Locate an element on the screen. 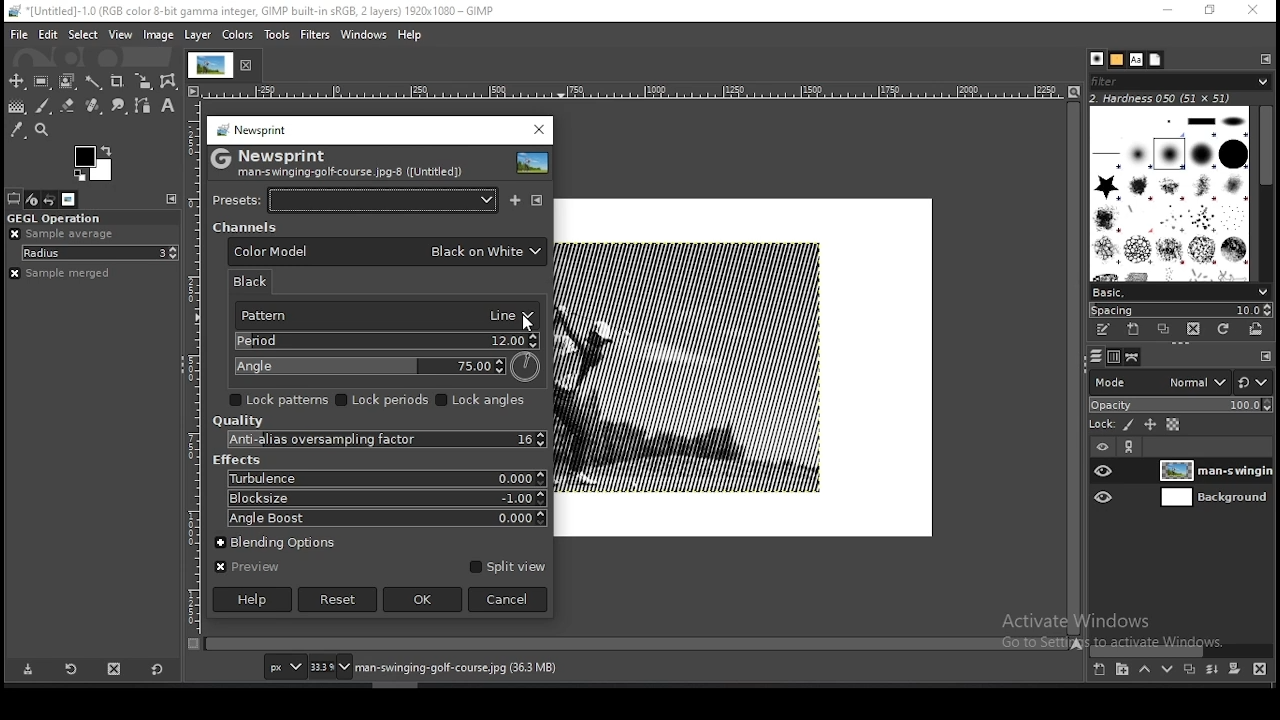 This screenshot has height=720, width=1280. channels is located at coordinates (1112, 359).